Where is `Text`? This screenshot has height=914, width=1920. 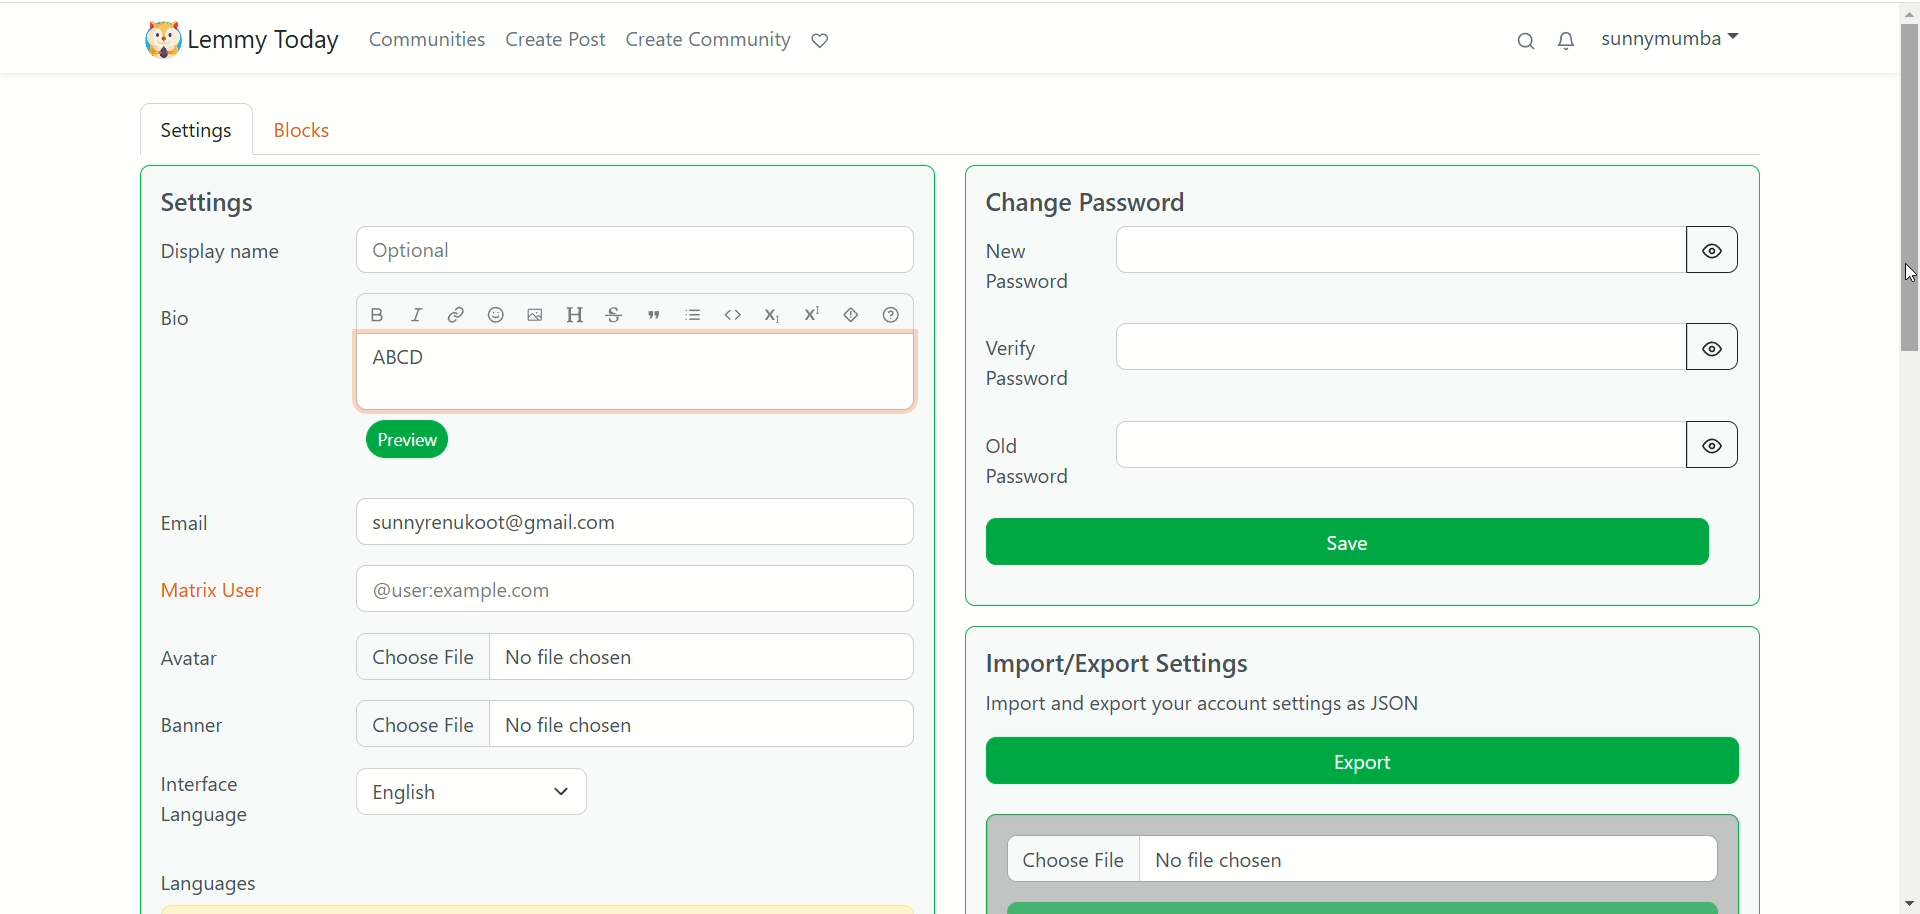 Text is located at coordinates (414, 368).